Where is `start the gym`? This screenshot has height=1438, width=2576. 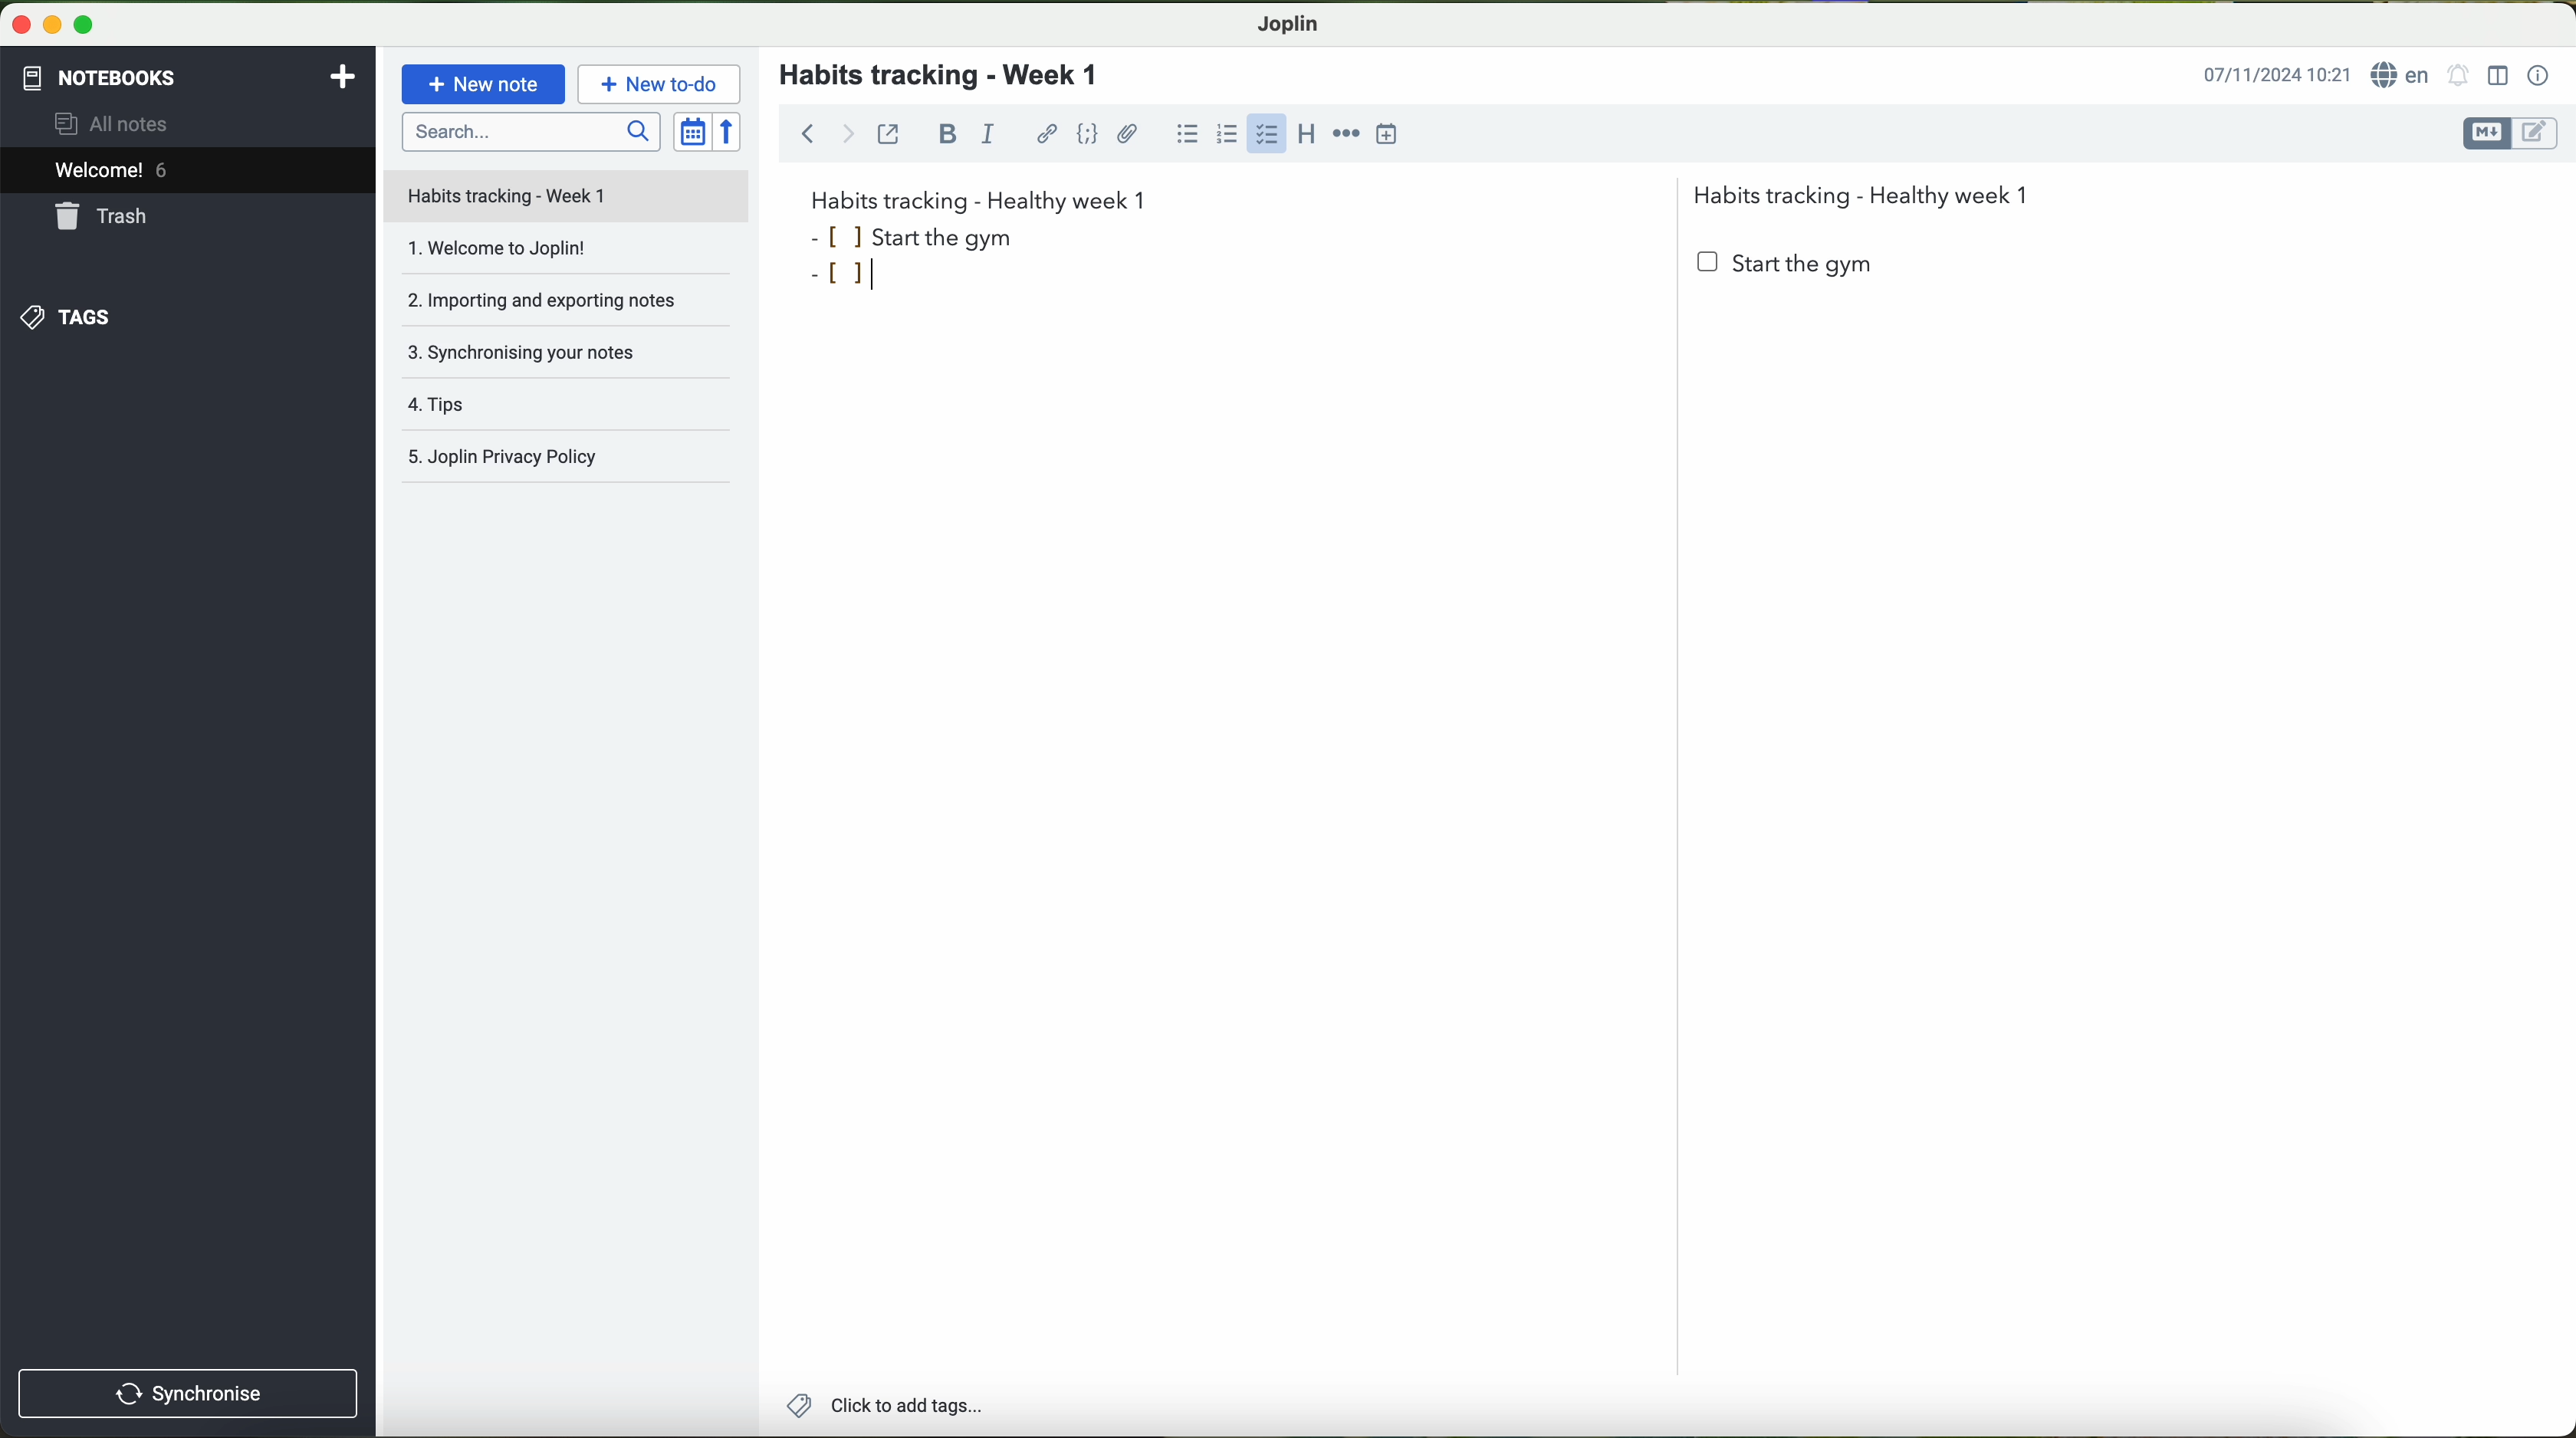 start the gym is located at coordinates (916, 236).